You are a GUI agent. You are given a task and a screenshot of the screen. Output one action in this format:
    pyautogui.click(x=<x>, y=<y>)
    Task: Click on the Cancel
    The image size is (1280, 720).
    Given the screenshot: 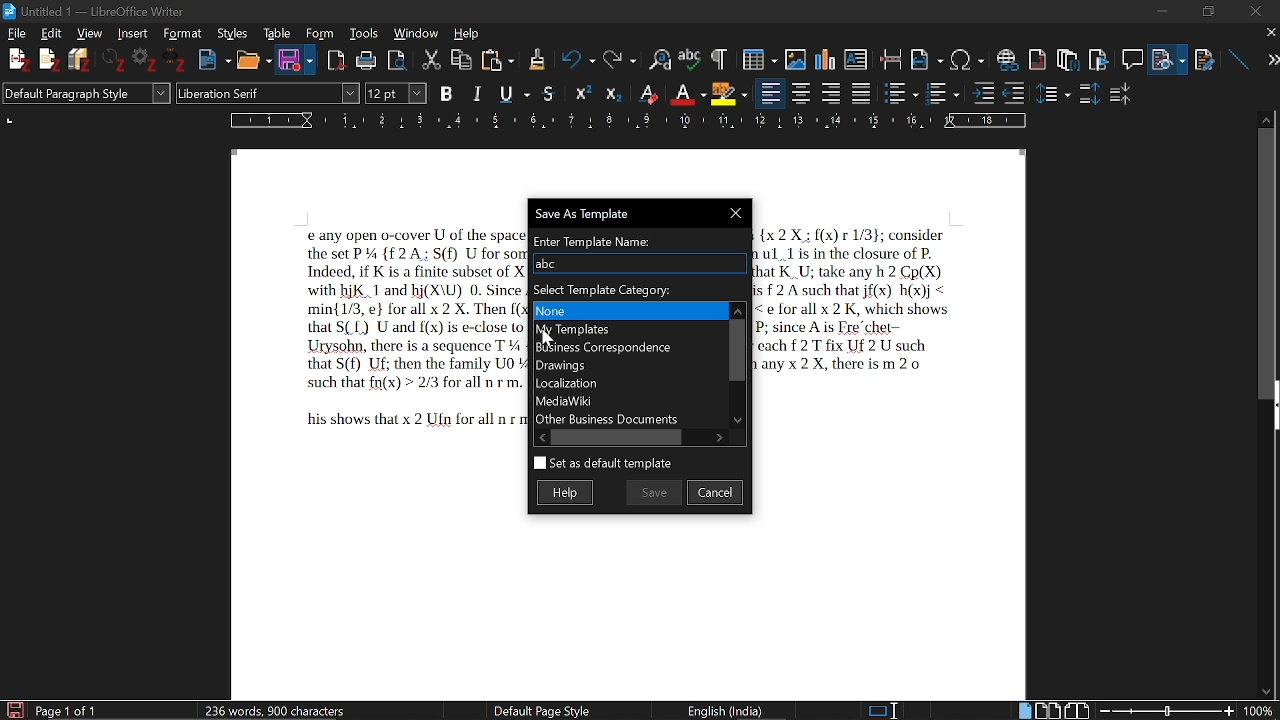 What is the action you would take?
    pyautogui.click(x=716, y=491)
    